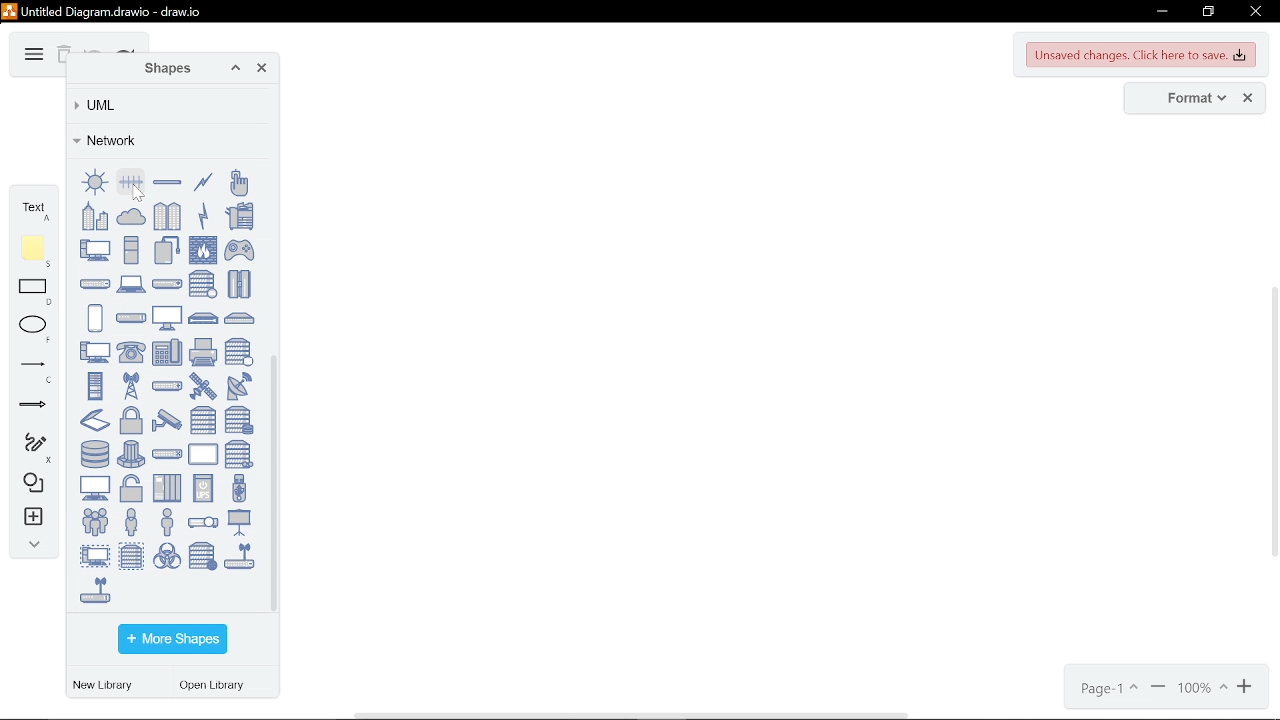  I want to click on close, so click(262, 70).